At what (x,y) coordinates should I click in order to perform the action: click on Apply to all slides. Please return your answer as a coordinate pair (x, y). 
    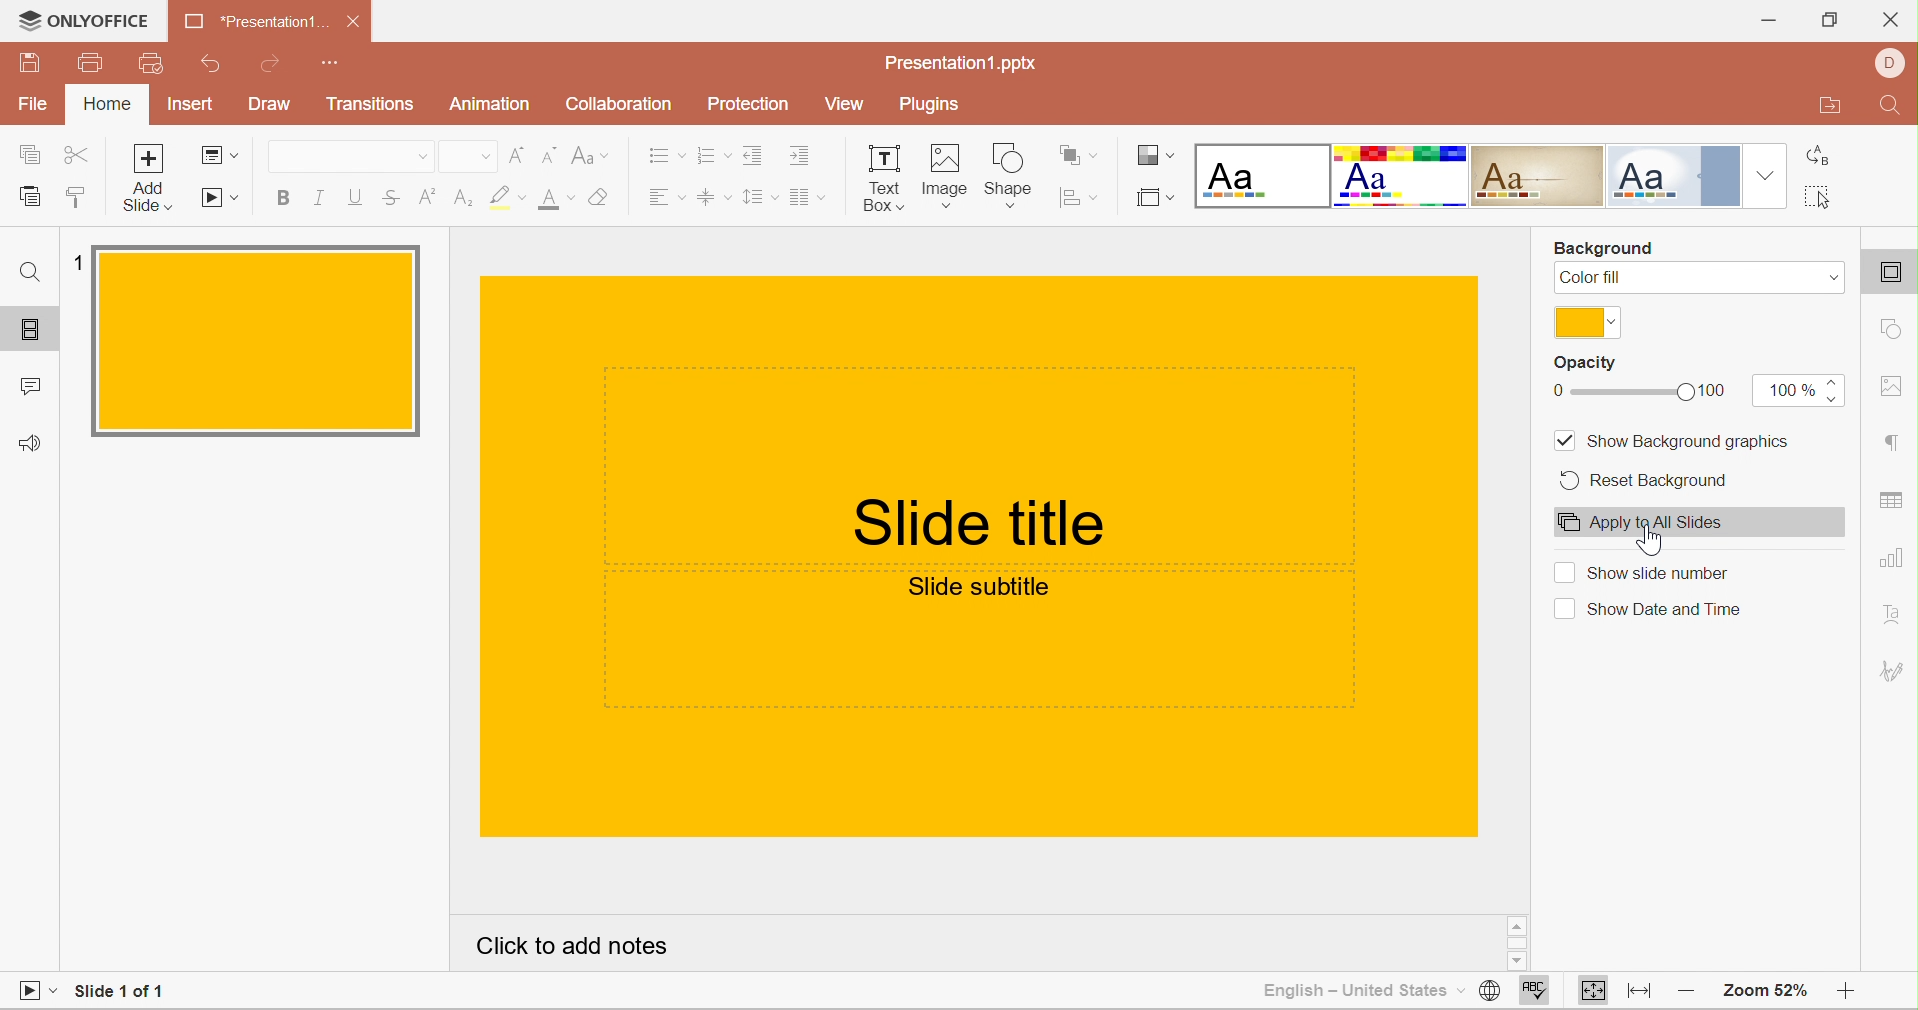
    Looking at the image, I should click on (1700, 523).